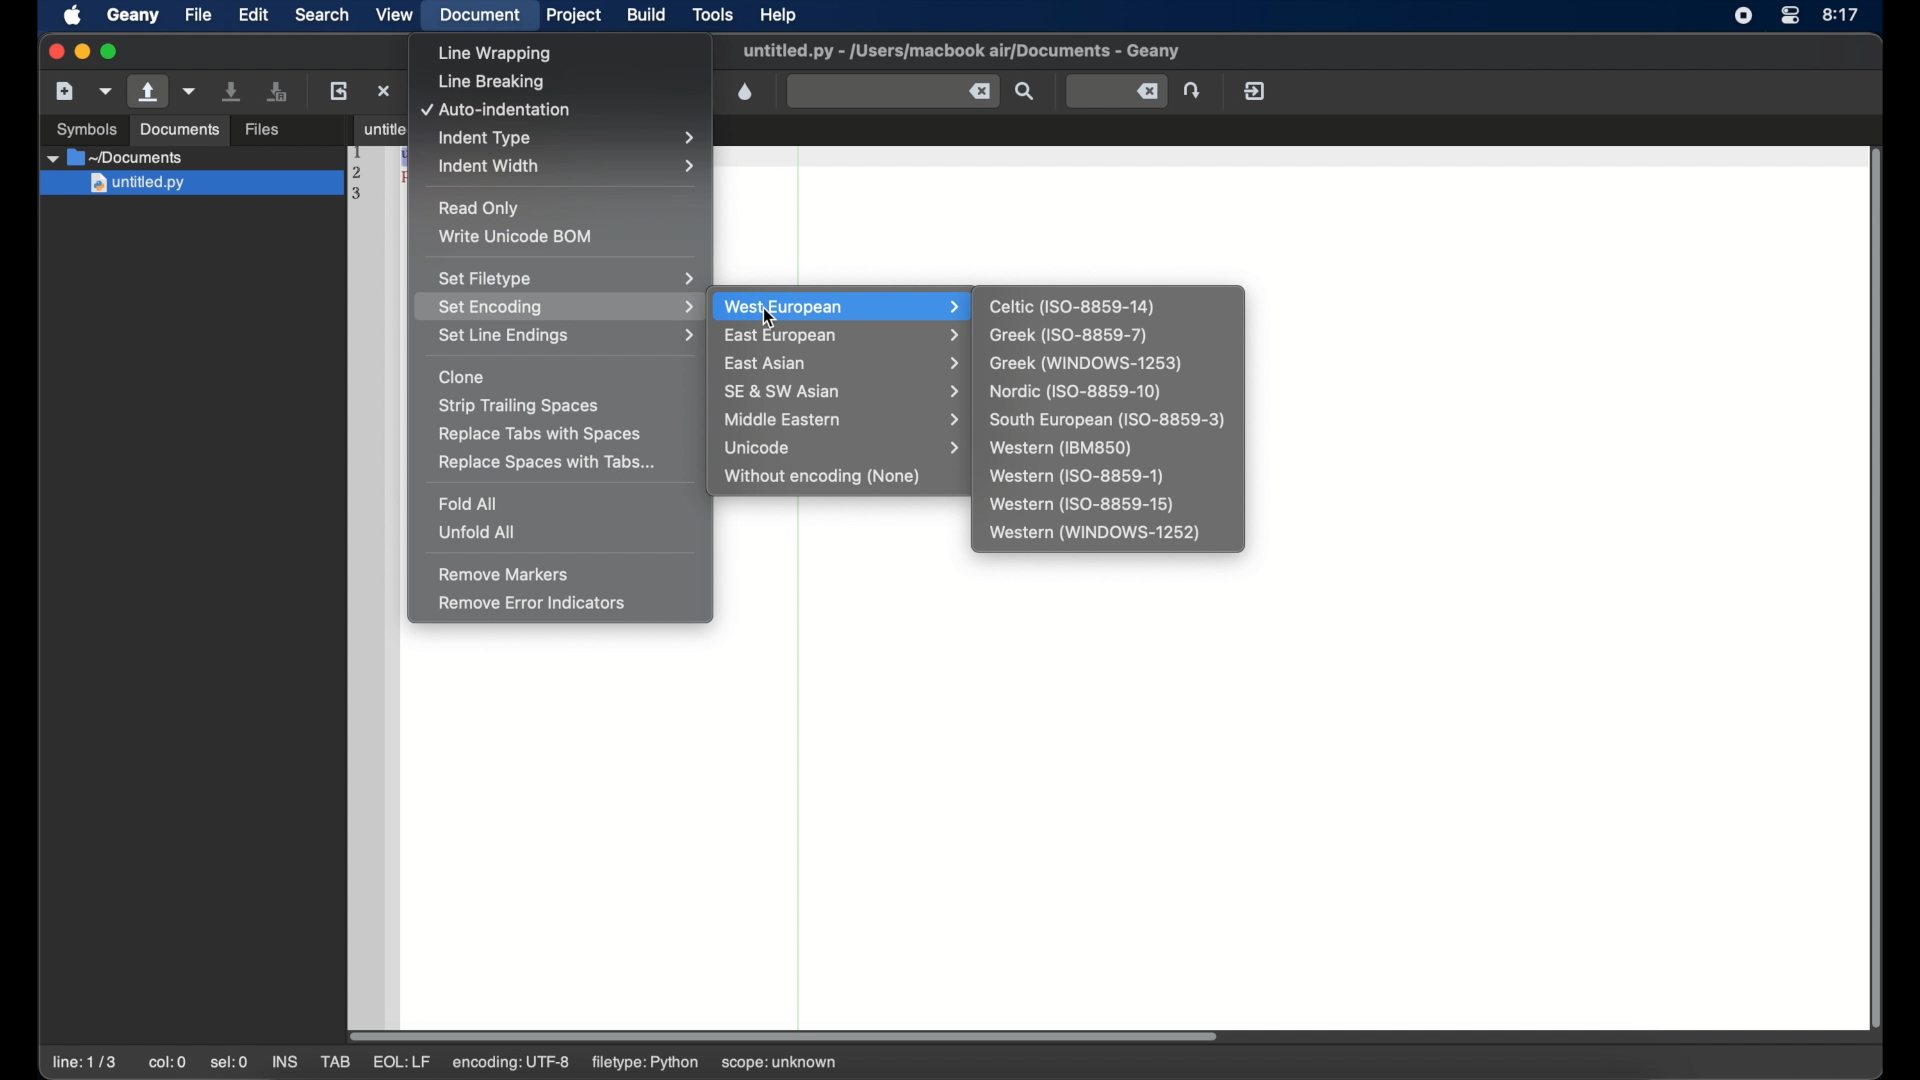  Describe the element at coordinates (1081, 505) in the screenshot. I see `western` at that location.